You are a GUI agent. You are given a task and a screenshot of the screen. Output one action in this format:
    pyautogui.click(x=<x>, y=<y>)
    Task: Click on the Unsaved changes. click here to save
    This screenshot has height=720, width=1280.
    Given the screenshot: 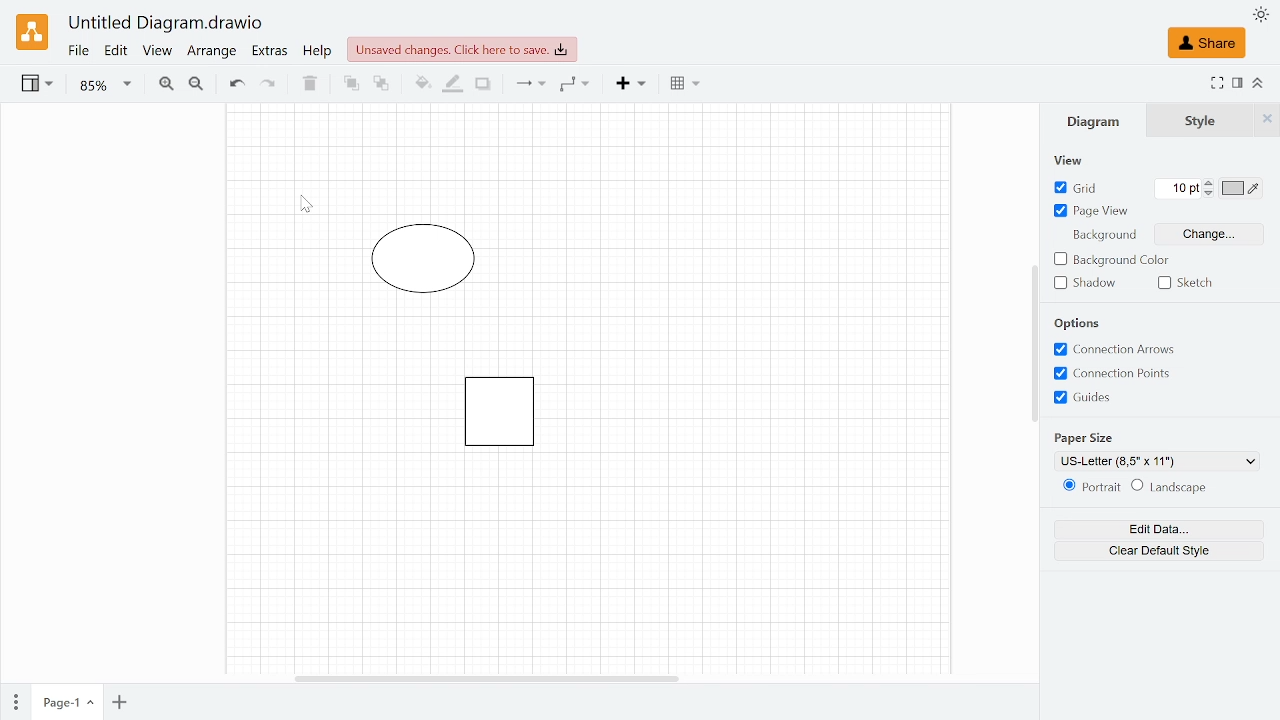 What is the action you would take?
    pyautogui.click(x=462, y=50)
    